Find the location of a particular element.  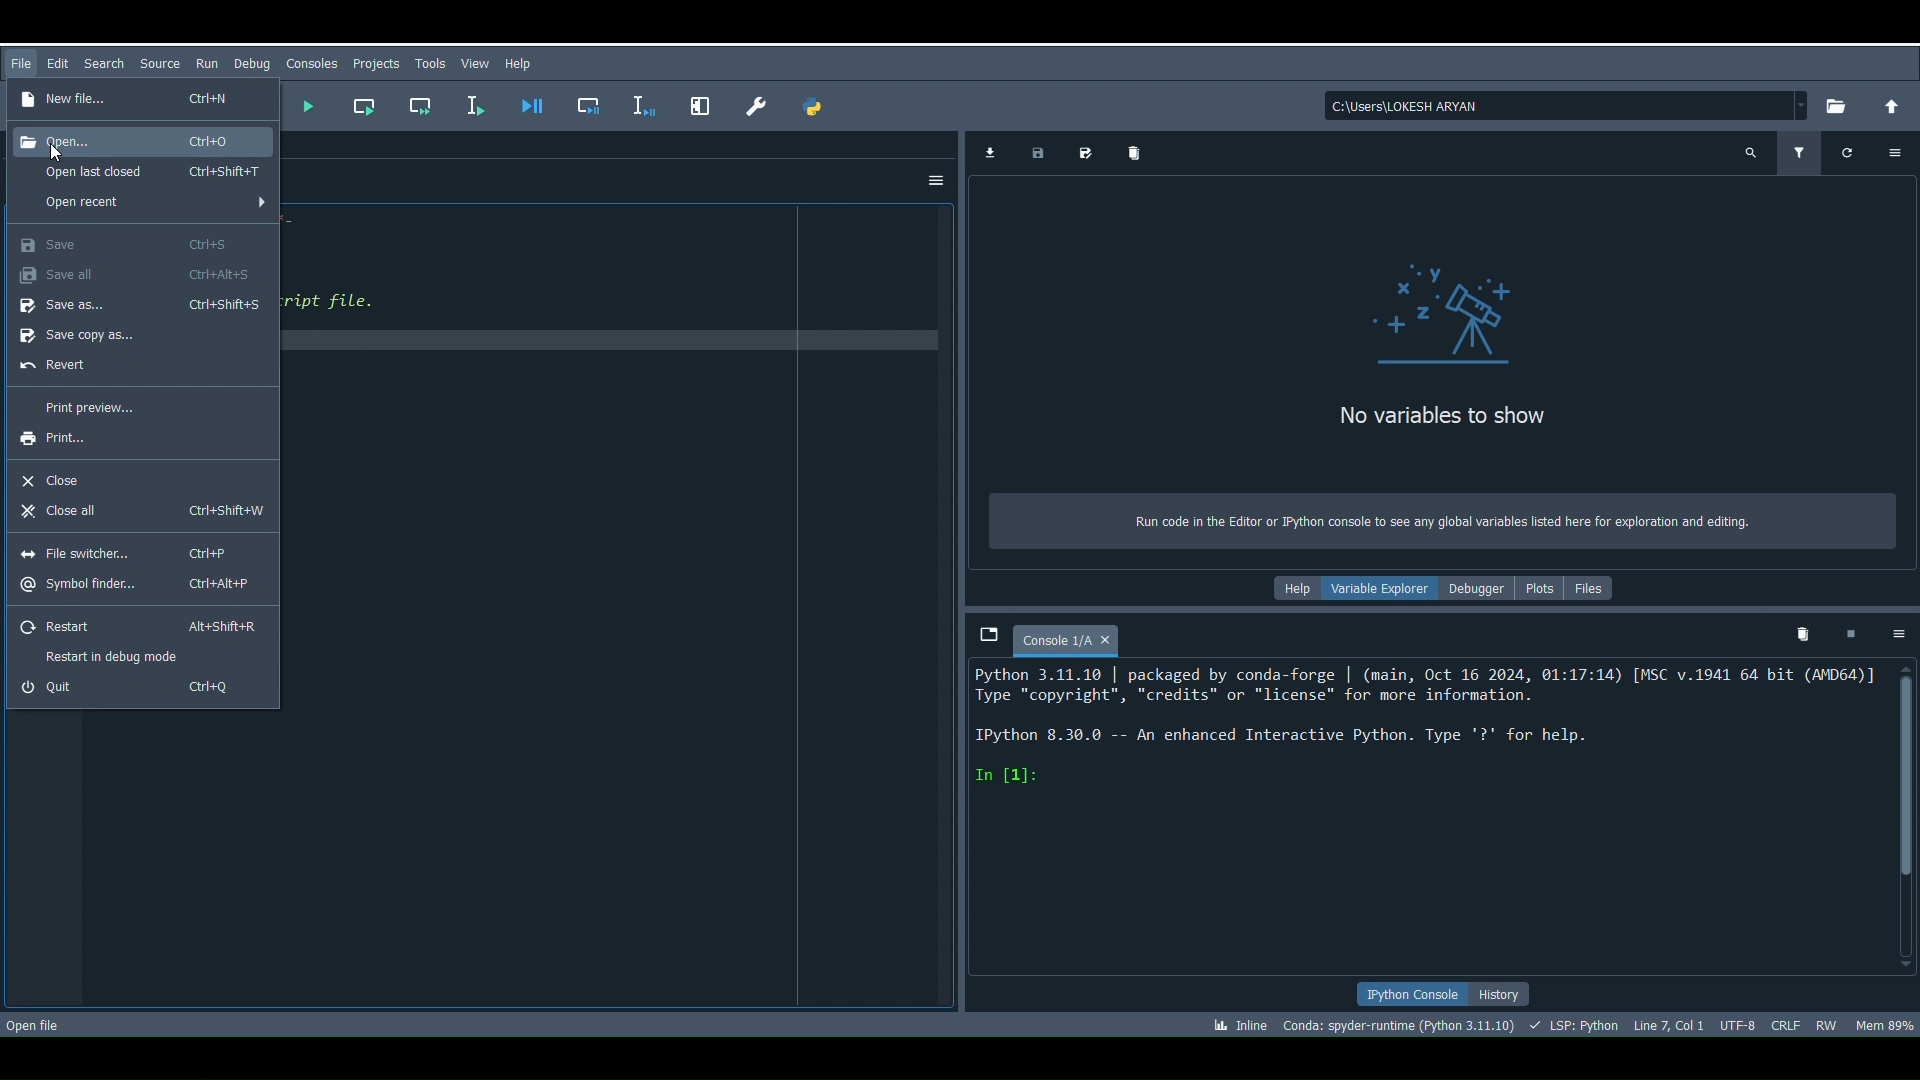

Version is located at coordinates (1400, 1028).